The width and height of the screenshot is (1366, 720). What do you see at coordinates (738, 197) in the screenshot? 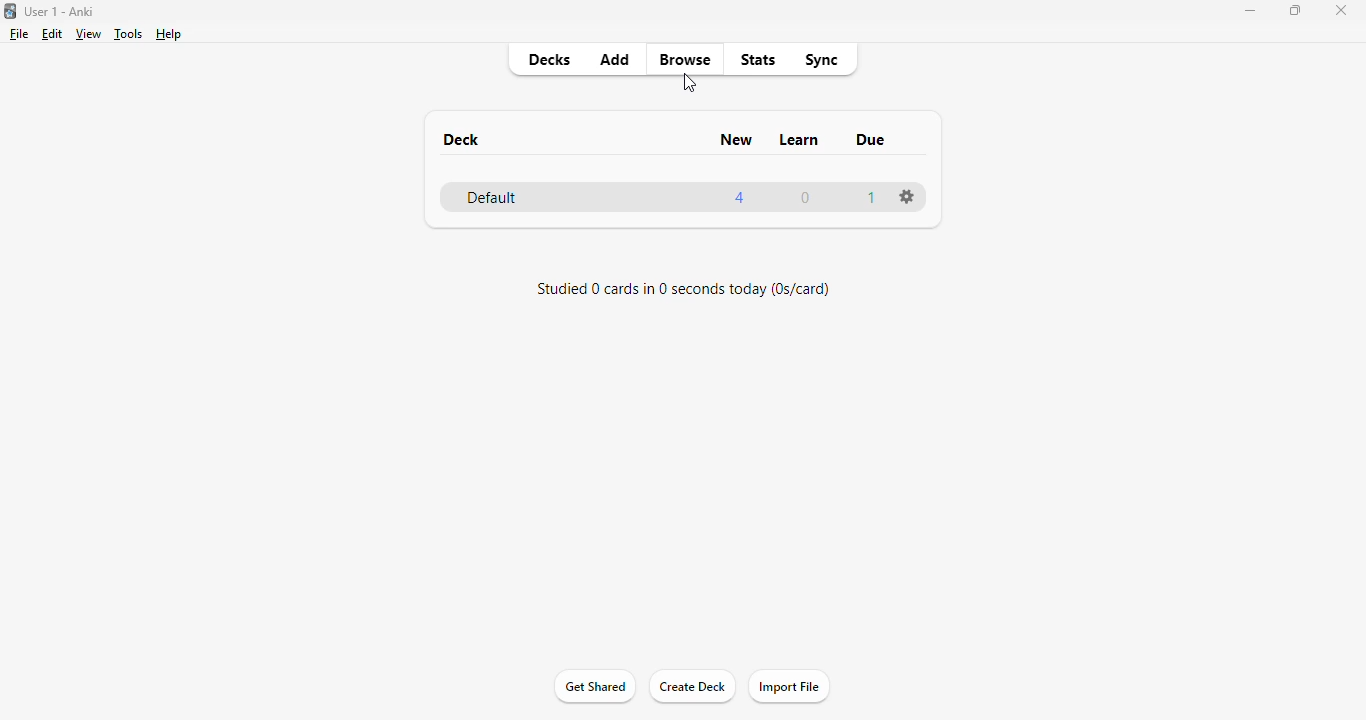
I see `4` at bounding box center [738, 197].